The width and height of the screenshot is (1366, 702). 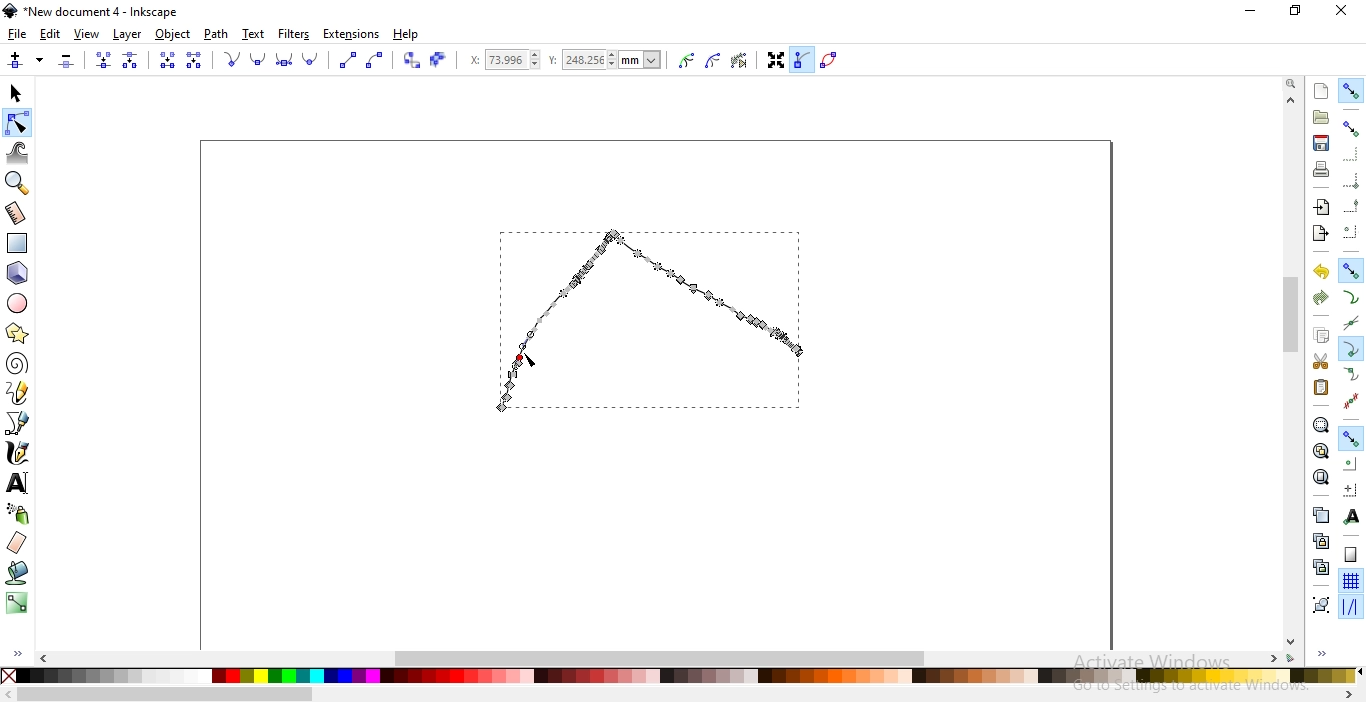 I want to click on create rectangles and squares, so click(x=16, y=243).